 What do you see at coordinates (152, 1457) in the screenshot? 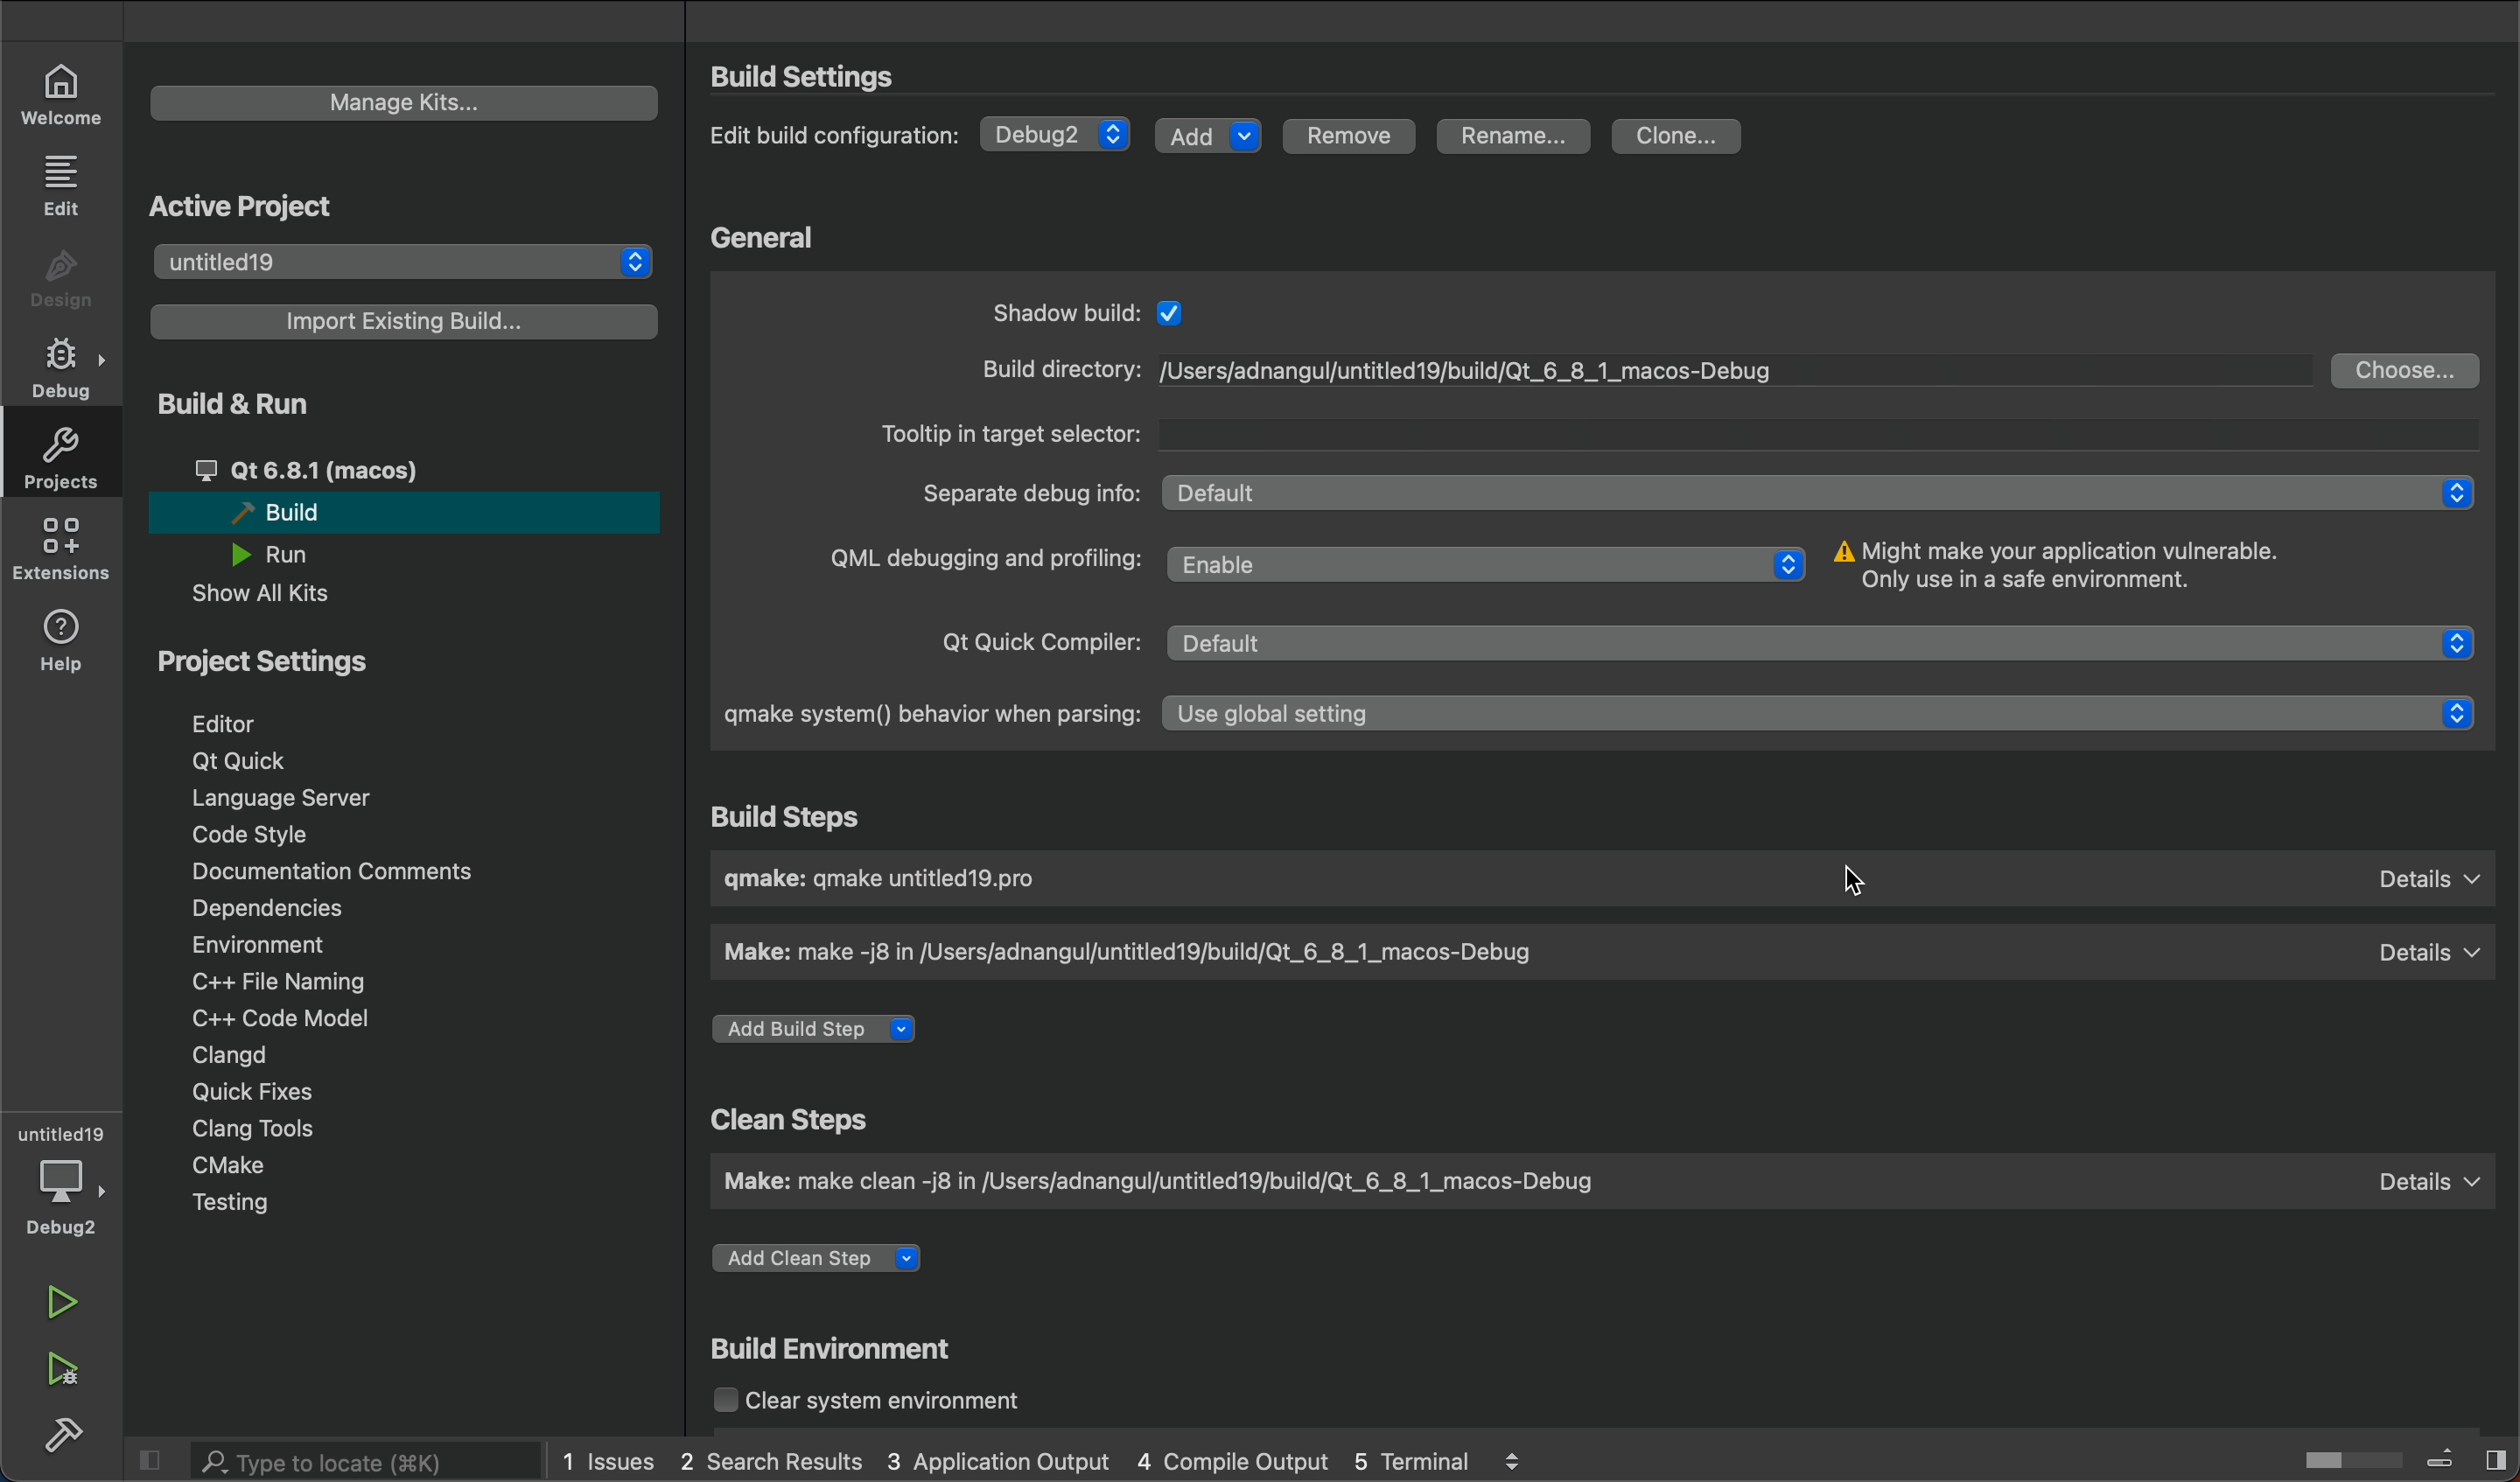
I see `close side bar` at bounding box center [152, 1457].